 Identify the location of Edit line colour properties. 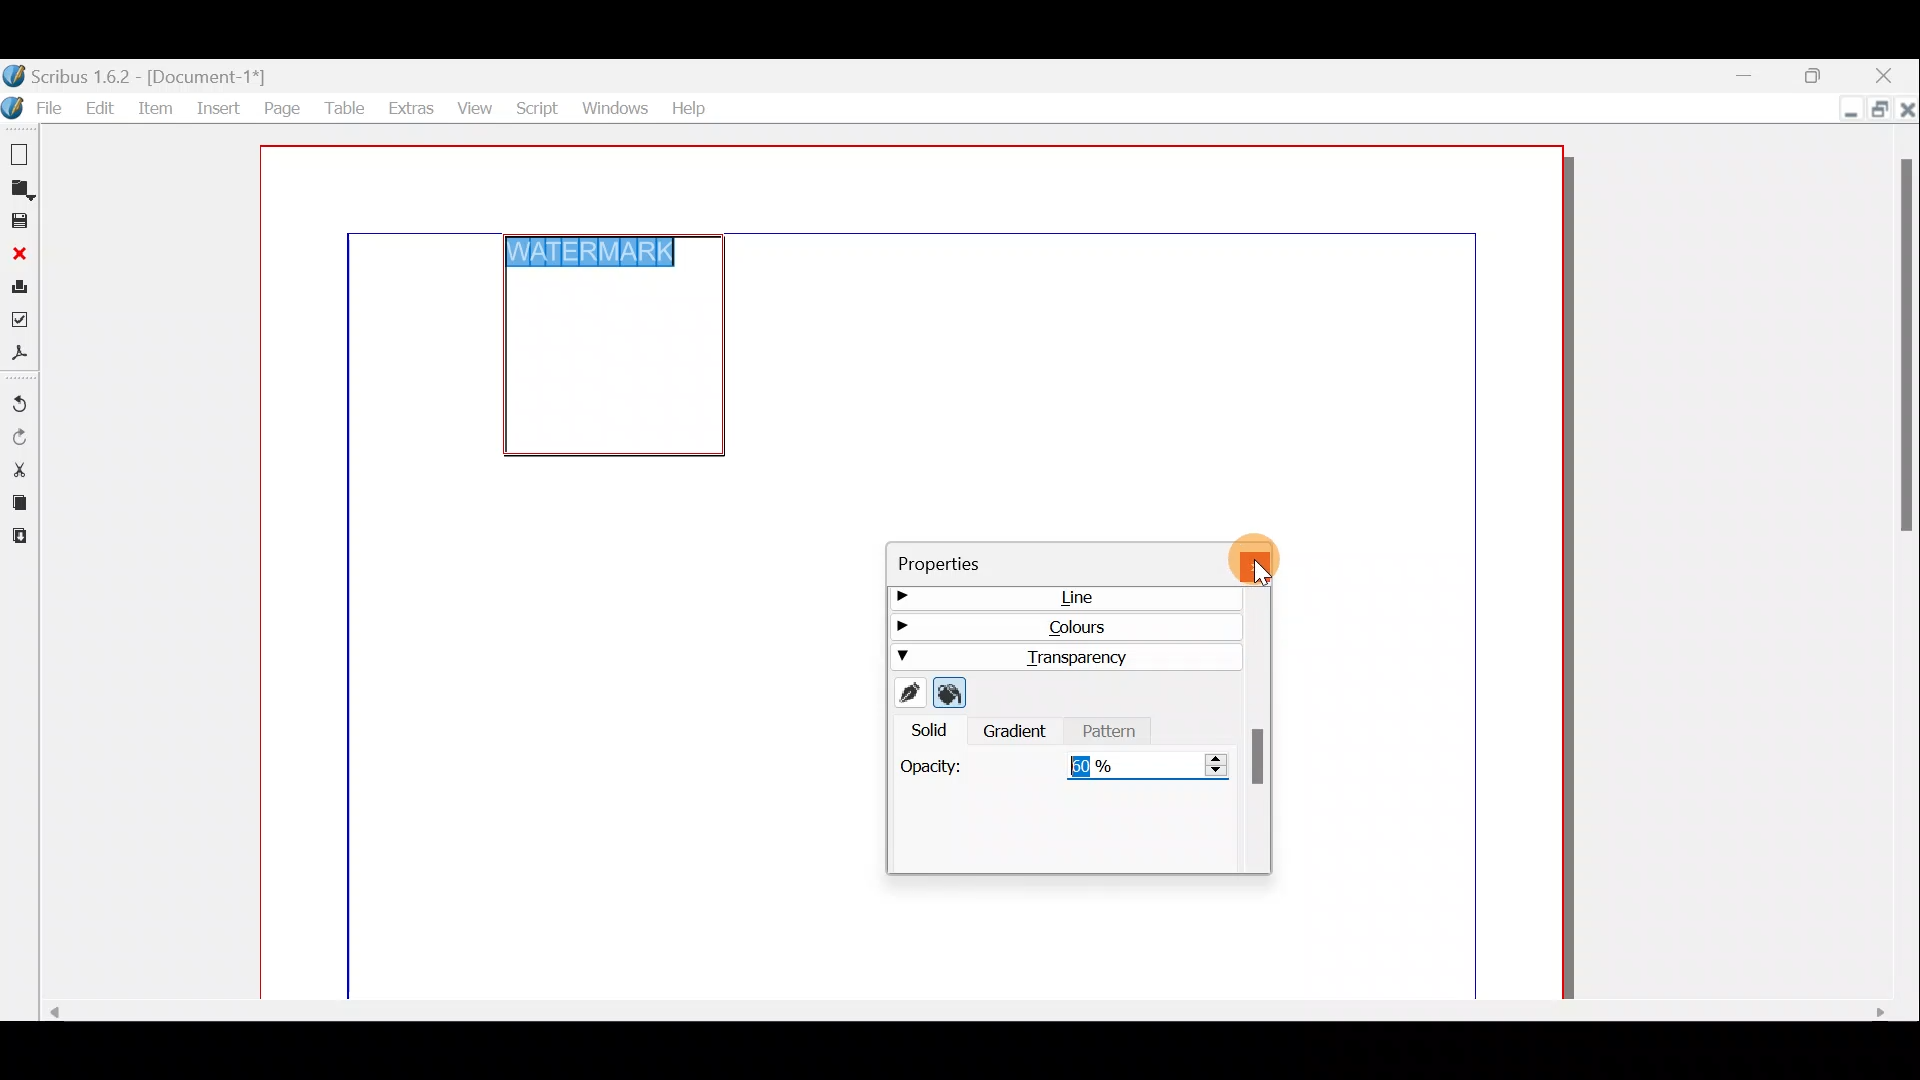
(908, 694).